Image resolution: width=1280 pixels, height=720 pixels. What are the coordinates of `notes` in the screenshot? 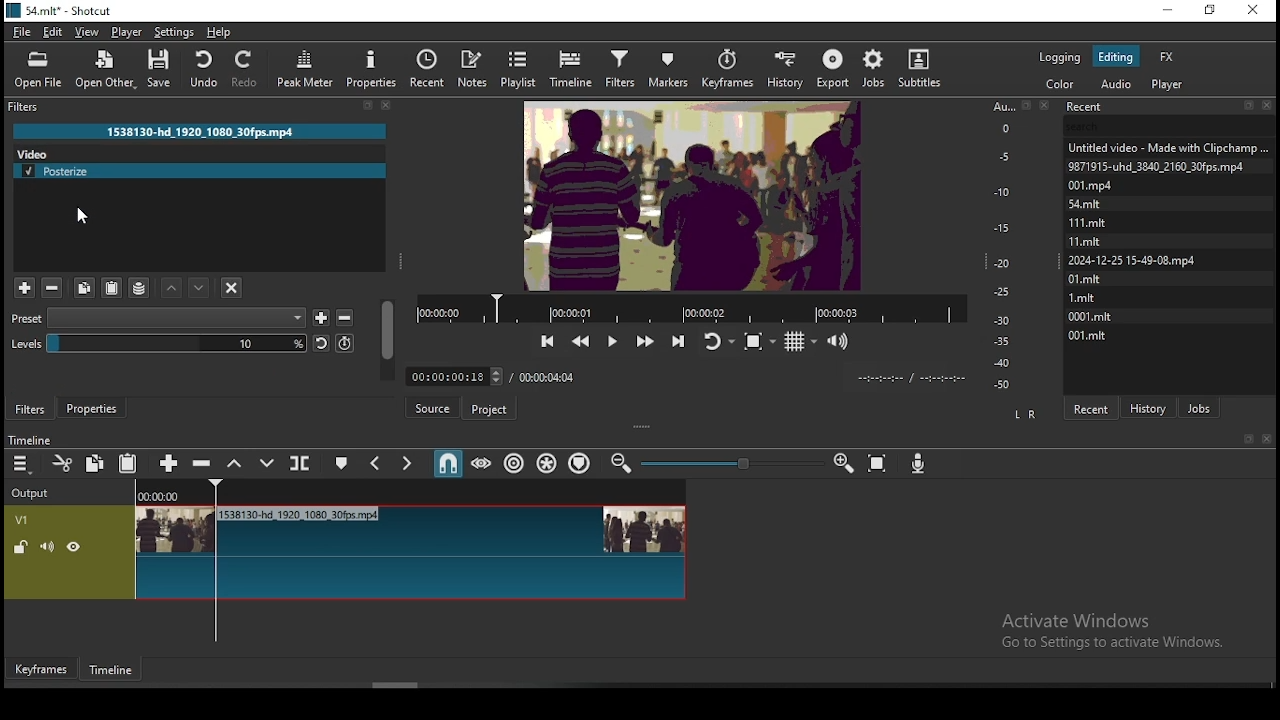 It's located at (475, 68).